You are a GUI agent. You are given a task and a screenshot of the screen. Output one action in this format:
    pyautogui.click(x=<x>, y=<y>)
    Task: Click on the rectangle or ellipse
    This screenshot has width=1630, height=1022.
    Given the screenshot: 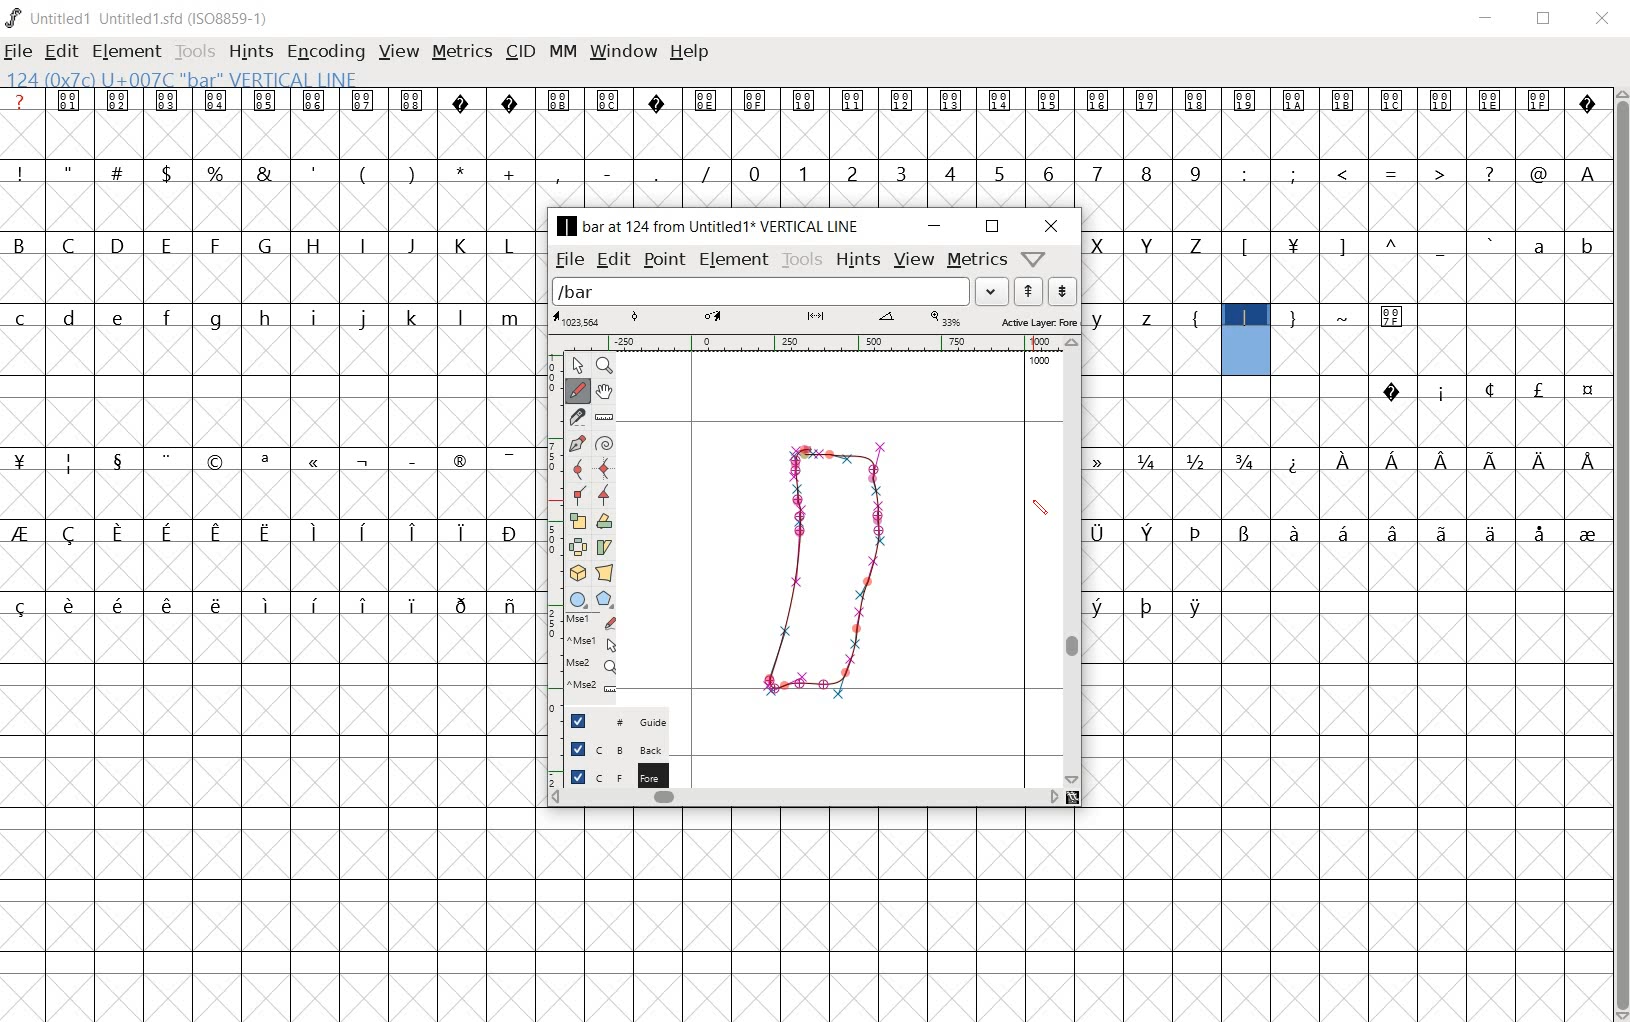 What is the action you would take?
    pyautogui.click(x=576, y=599)
    